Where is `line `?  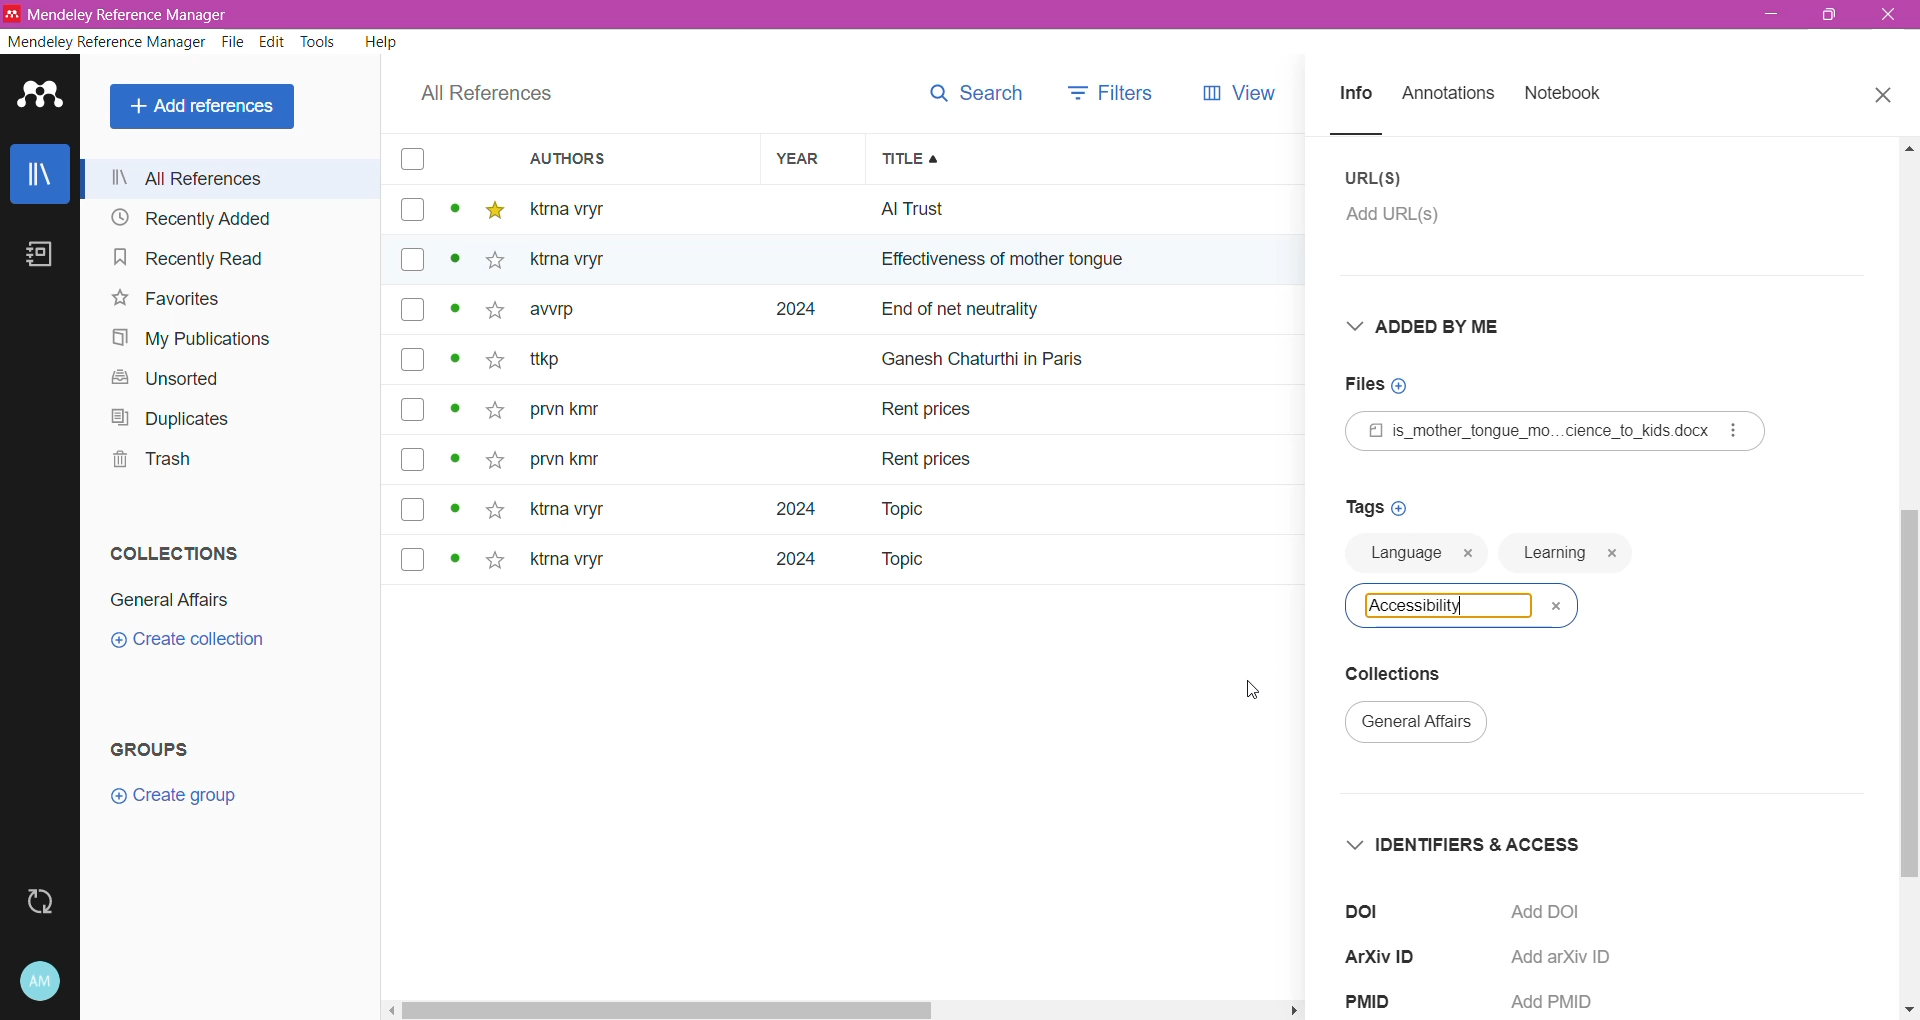
line  is located at coordinates (1375, 134).